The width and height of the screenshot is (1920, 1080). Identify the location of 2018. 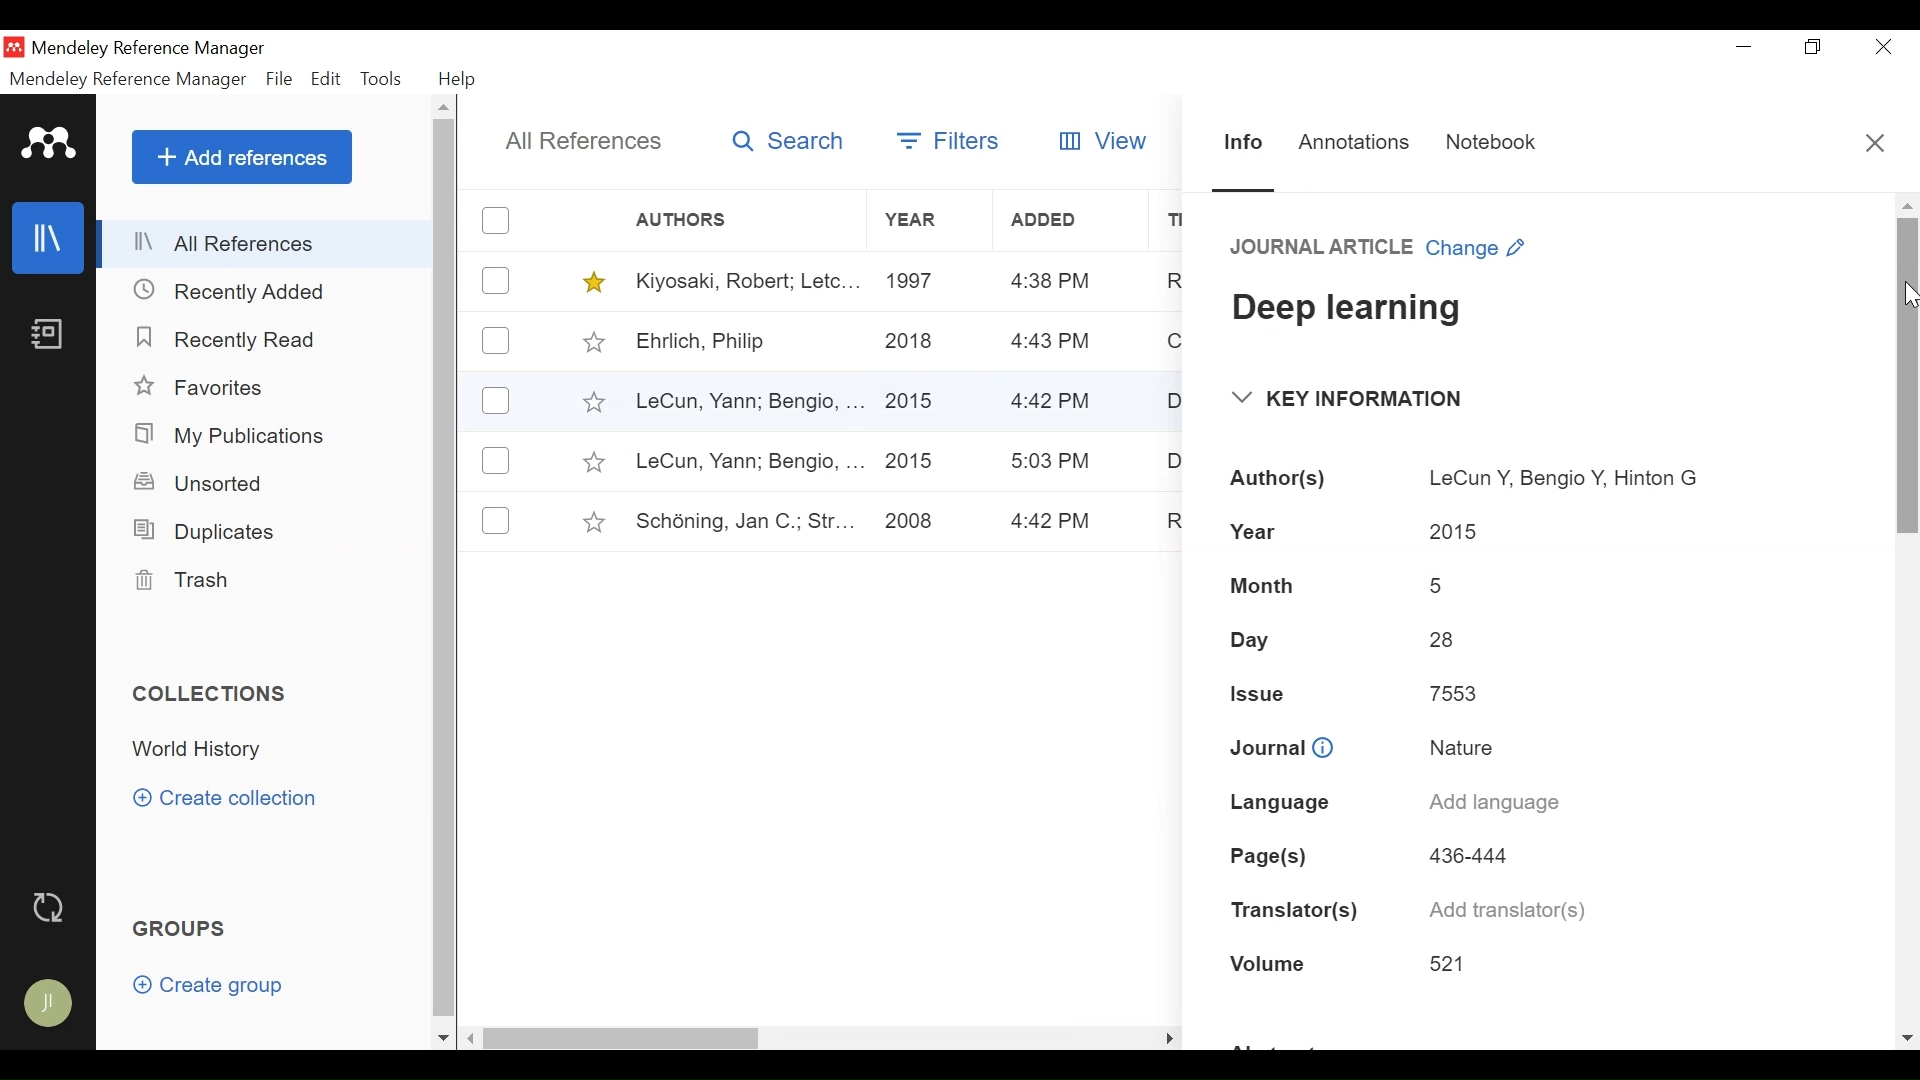
(911, 343).